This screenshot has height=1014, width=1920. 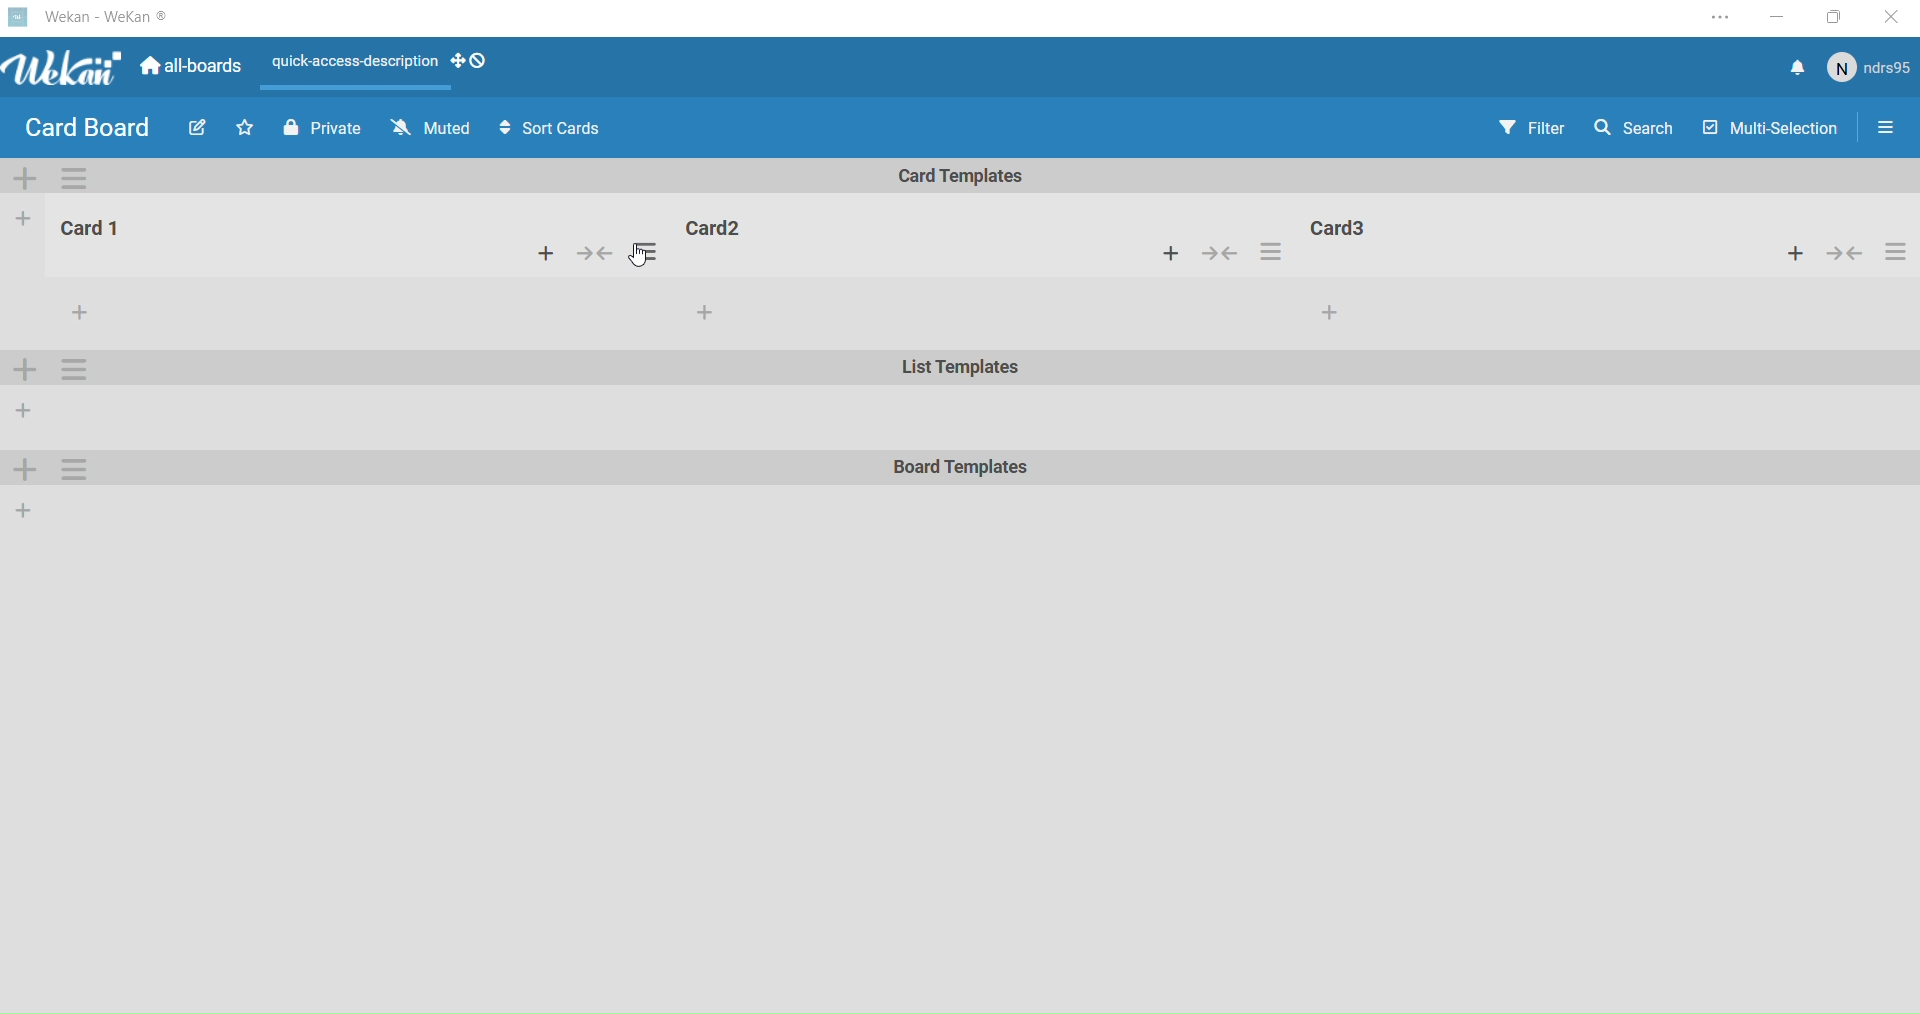 I want to click on Settings, so click(x=74, y=177).